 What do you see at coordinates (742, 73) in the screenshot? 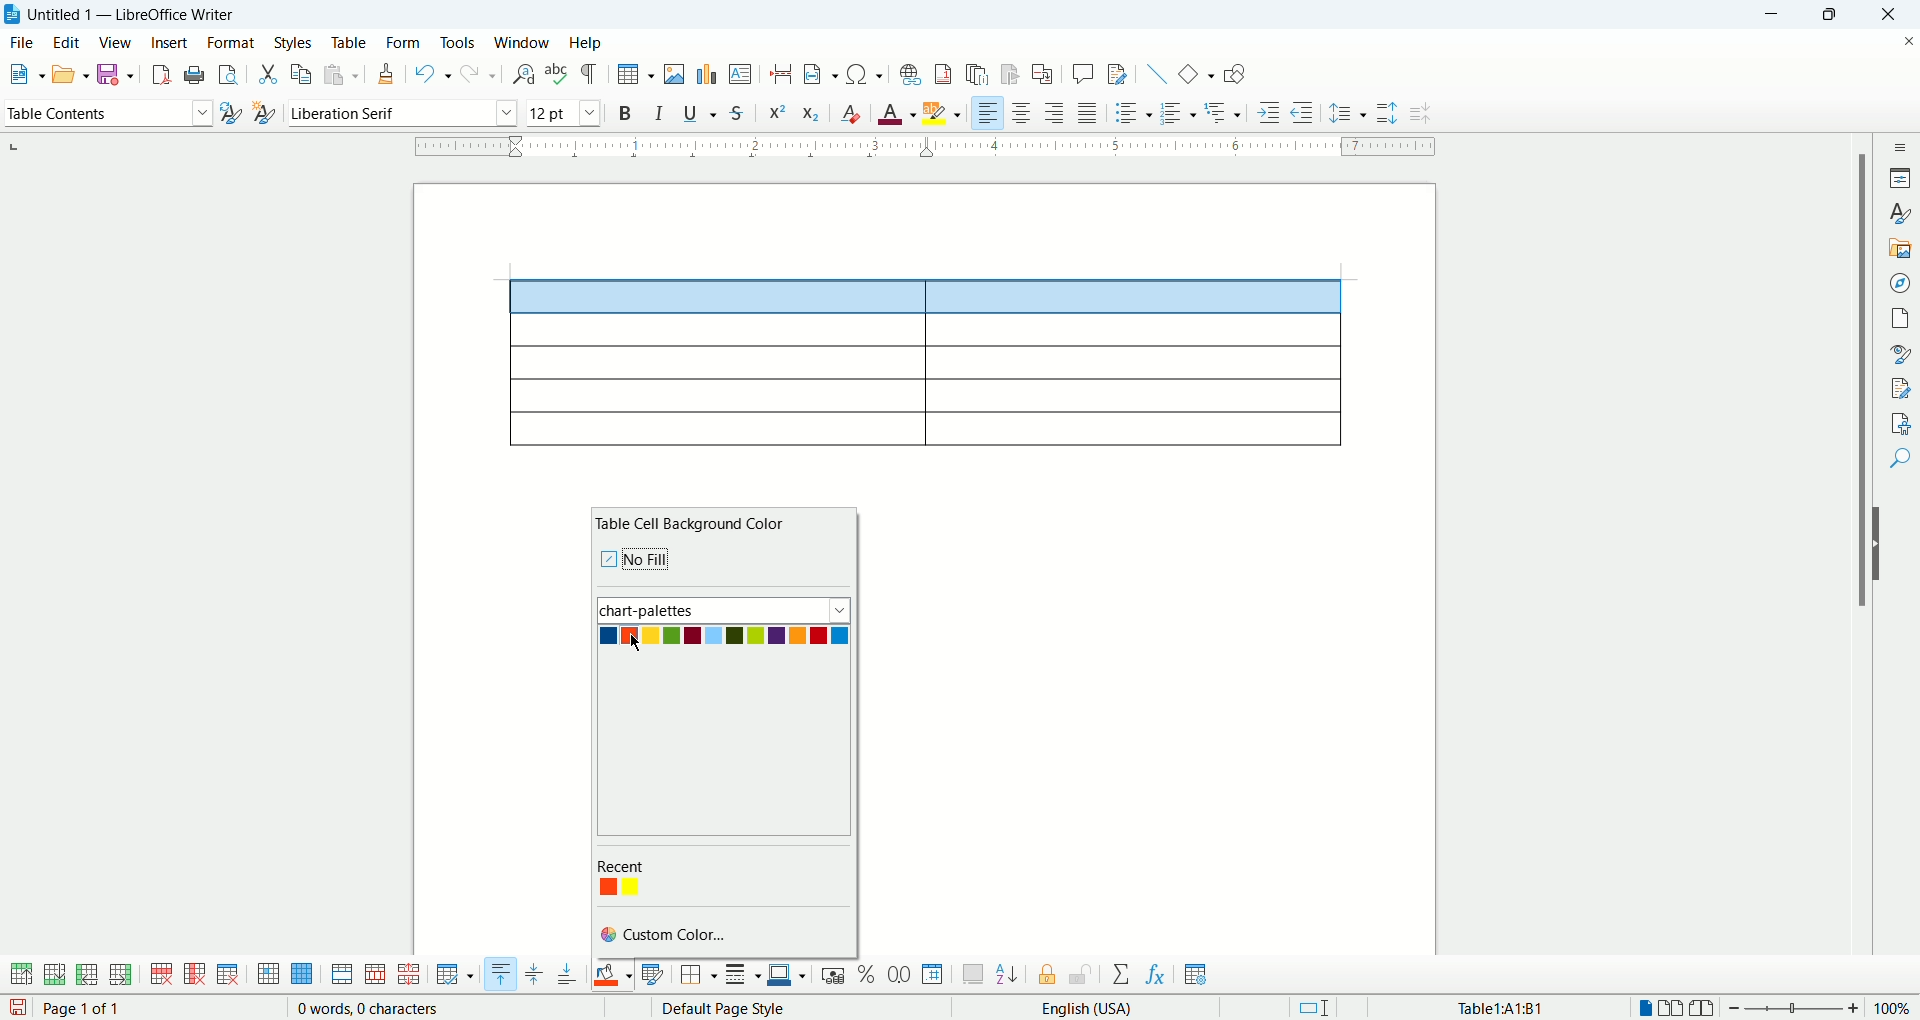
I see `insert text box` at bounding box center [742, 73].